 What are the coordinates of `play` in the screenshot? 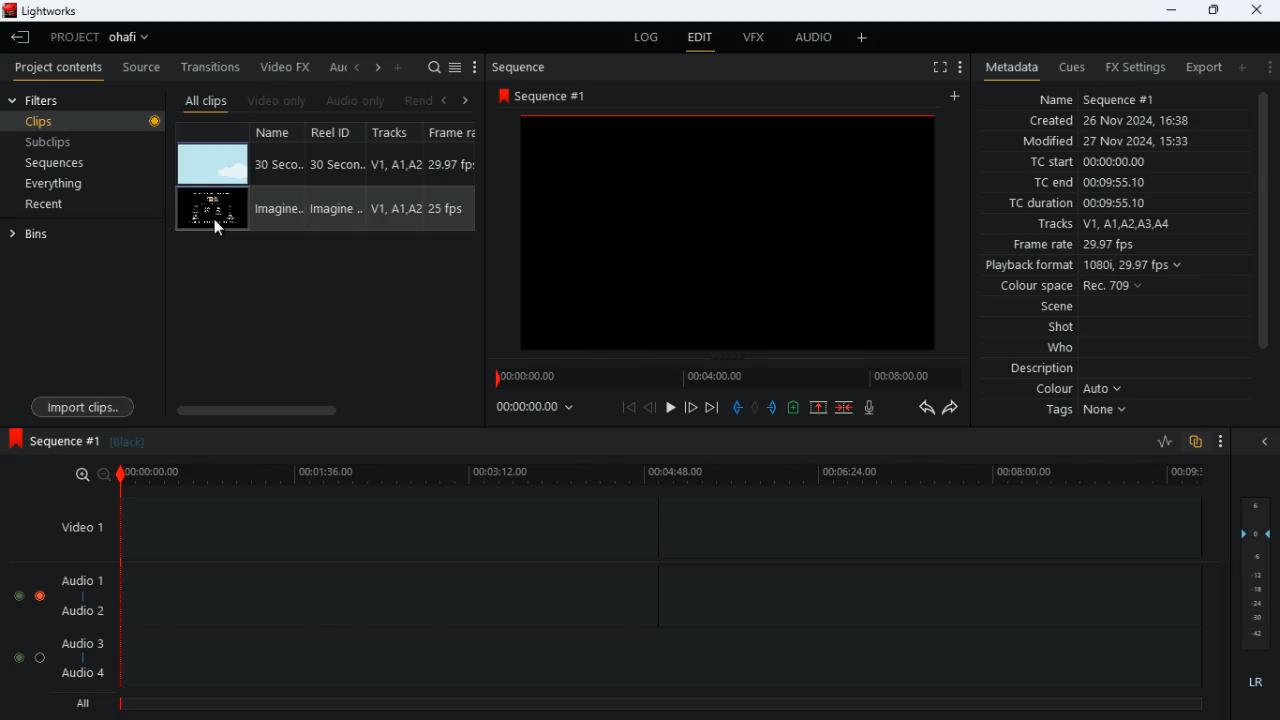 It's located at (672, 406).